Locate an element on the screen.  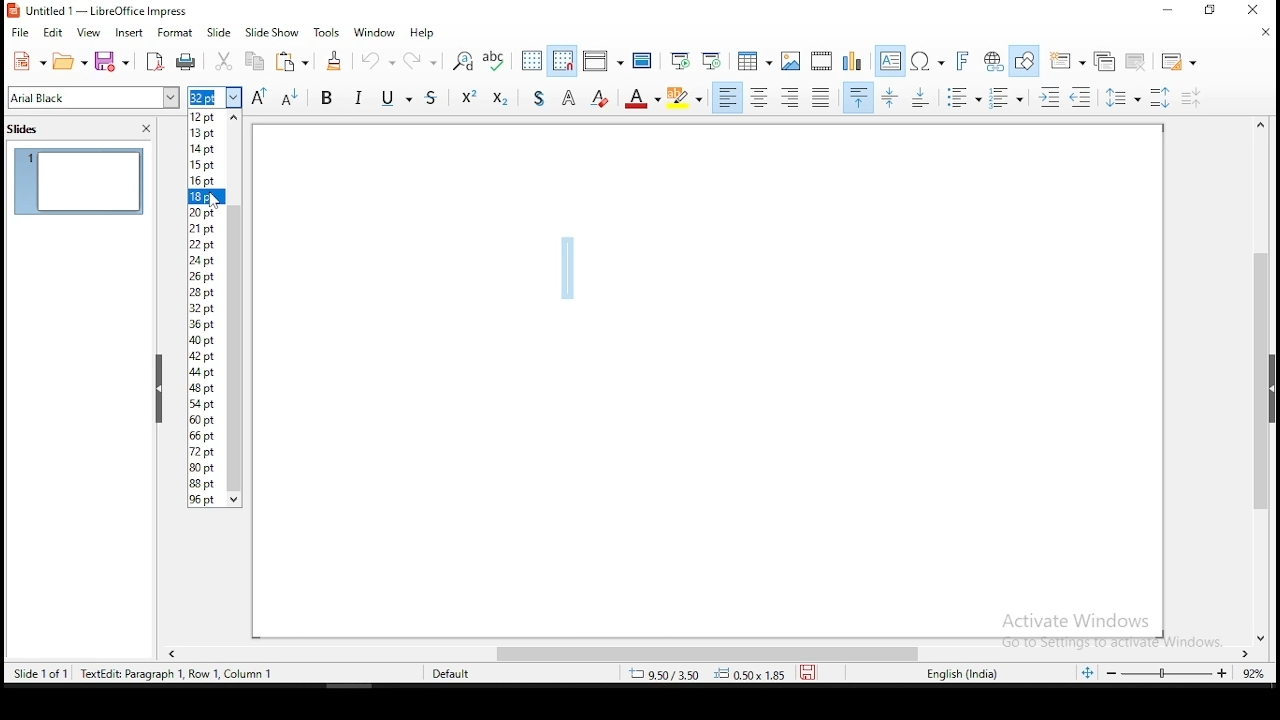
12 is located at coordinates (207, 116).